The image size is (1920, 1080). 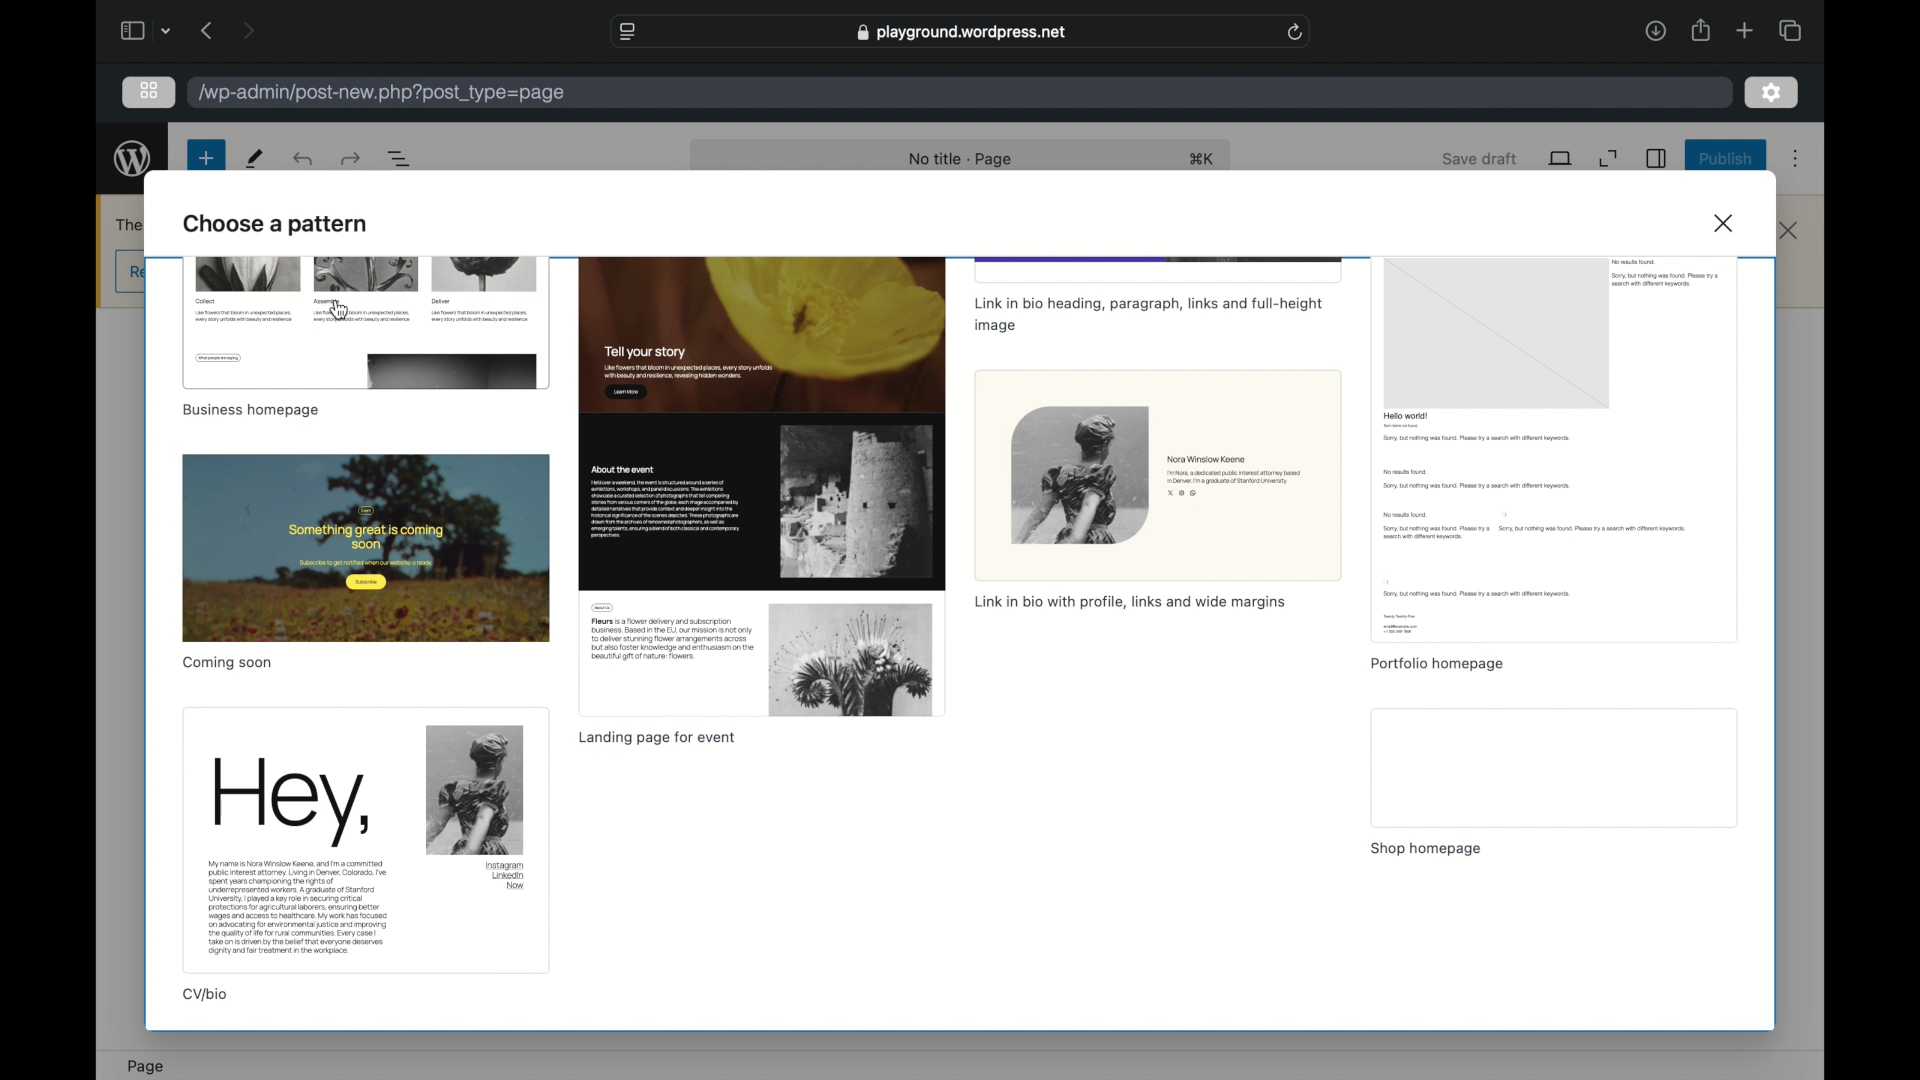 I want to click on view, so click(x=1561, y=159).